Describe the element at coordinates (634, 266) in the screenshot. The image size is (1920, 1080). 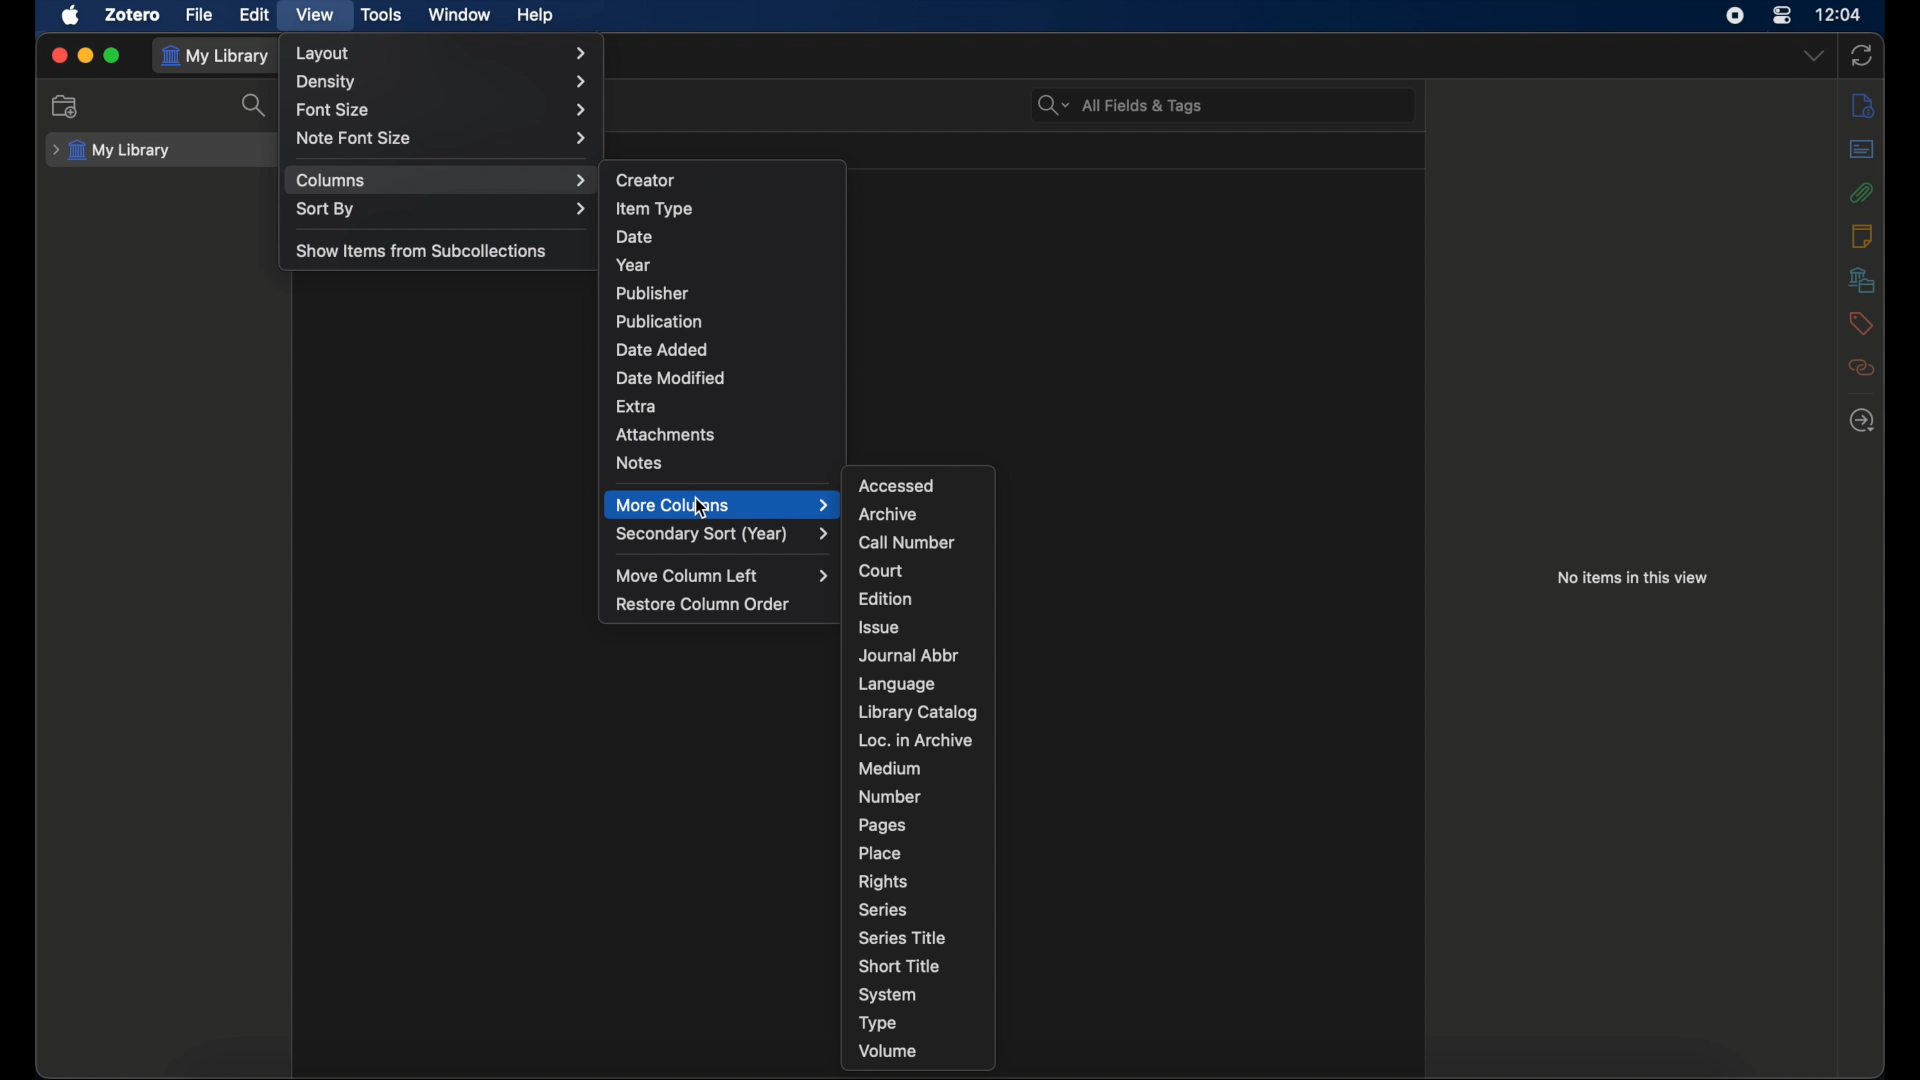
I see `year` at that location.